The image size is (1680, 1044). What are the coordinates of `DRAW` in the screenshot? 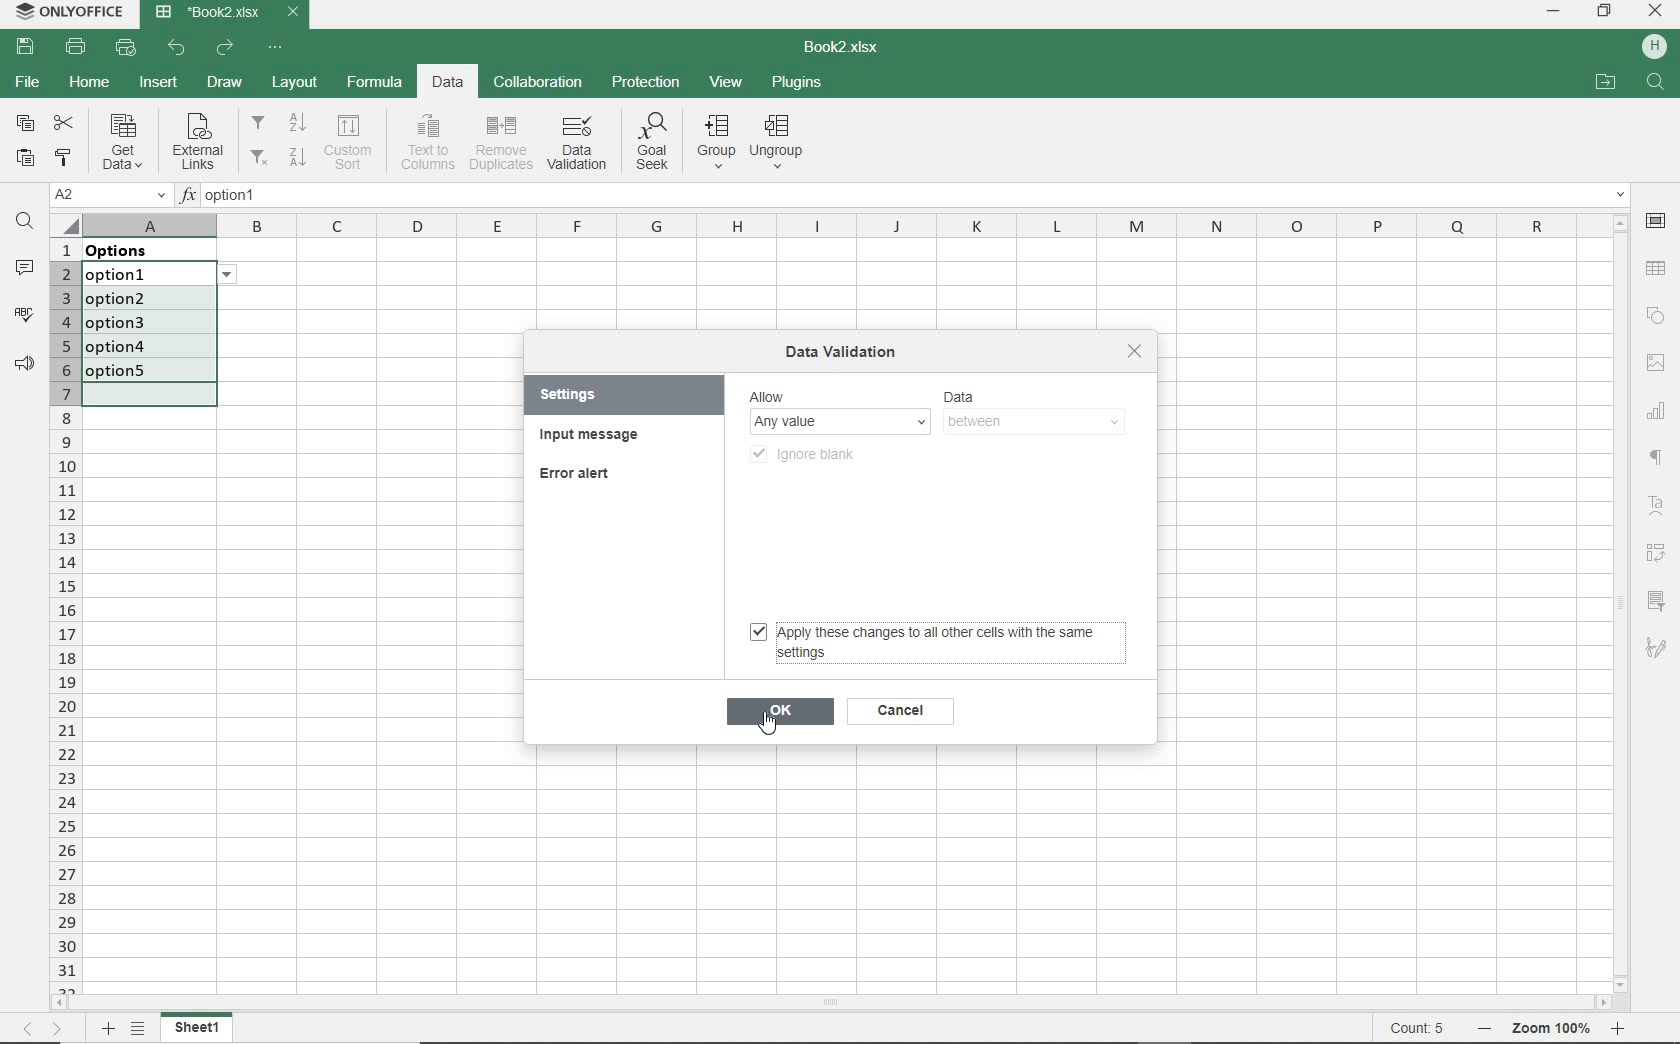 It's located at (225, 82).